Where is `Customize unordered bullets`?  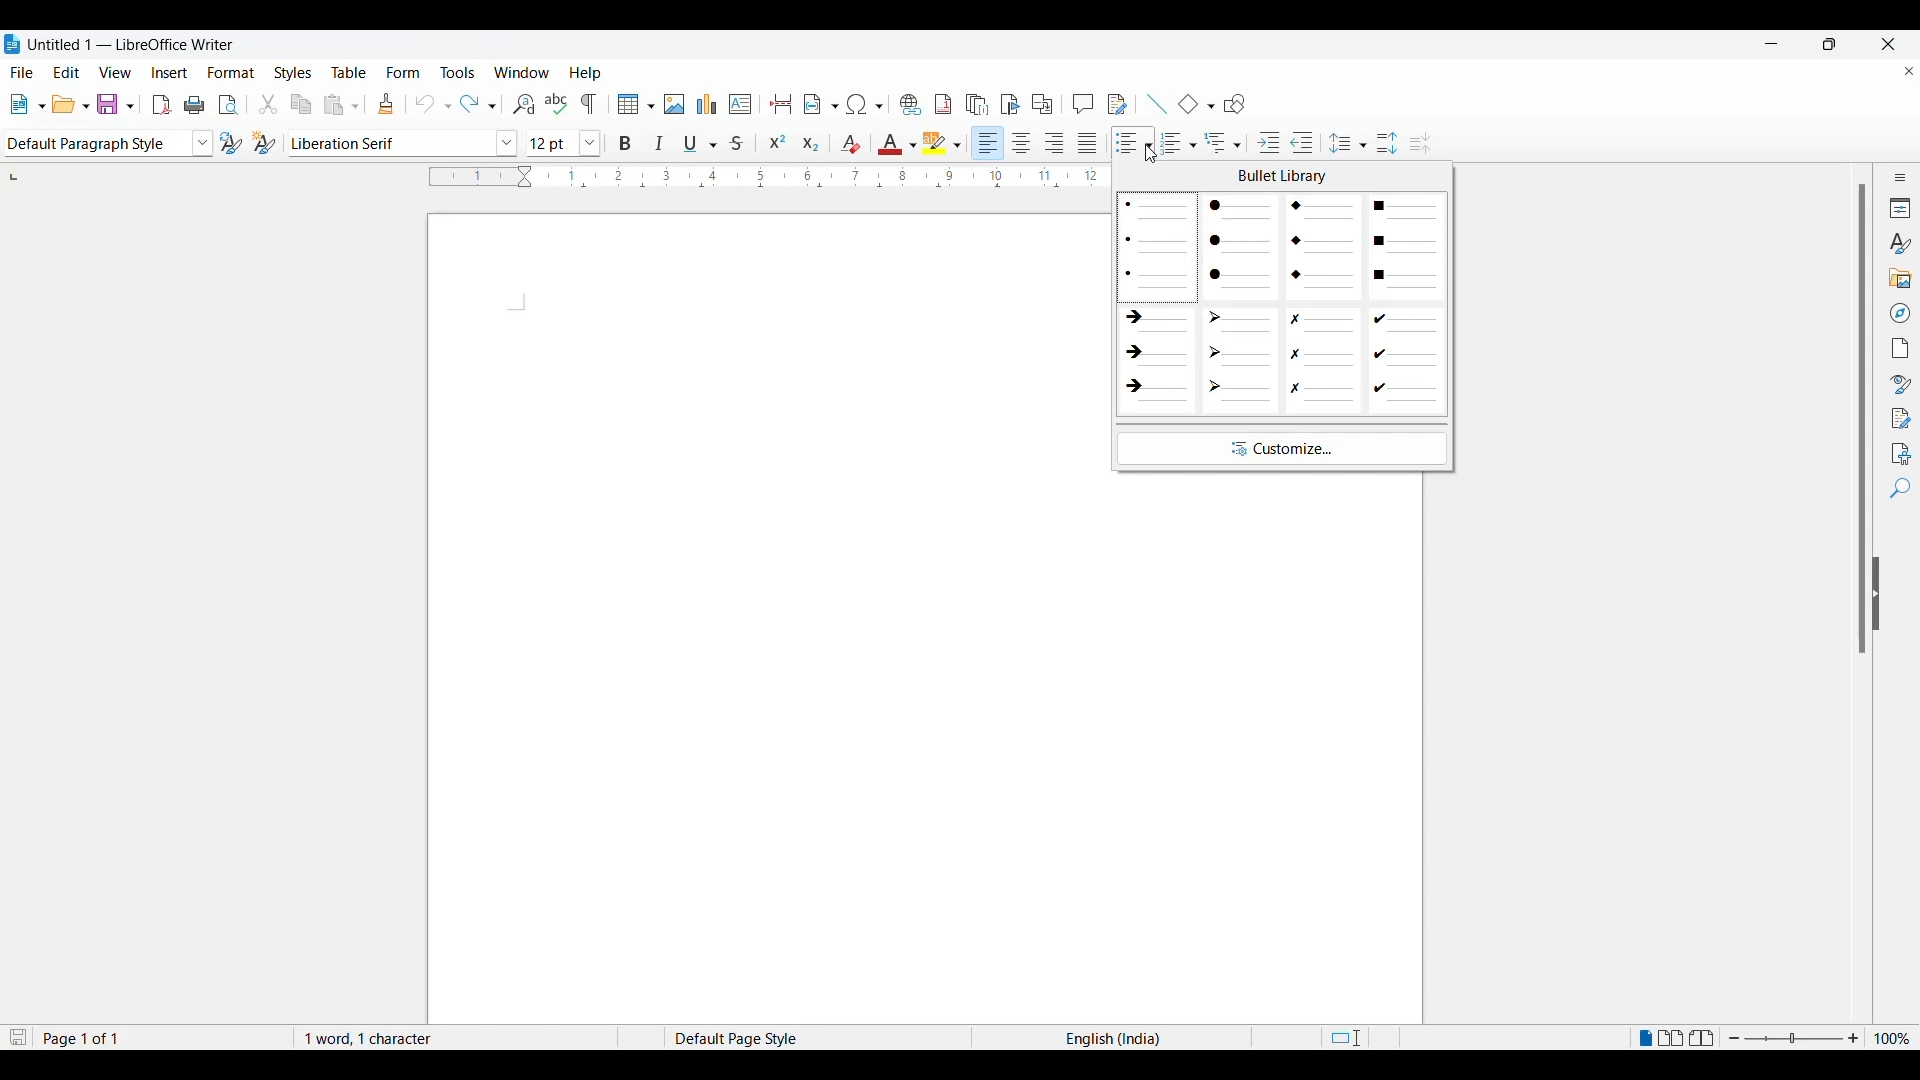
Customize unordered bullets is located at coordinates (1281, 449).